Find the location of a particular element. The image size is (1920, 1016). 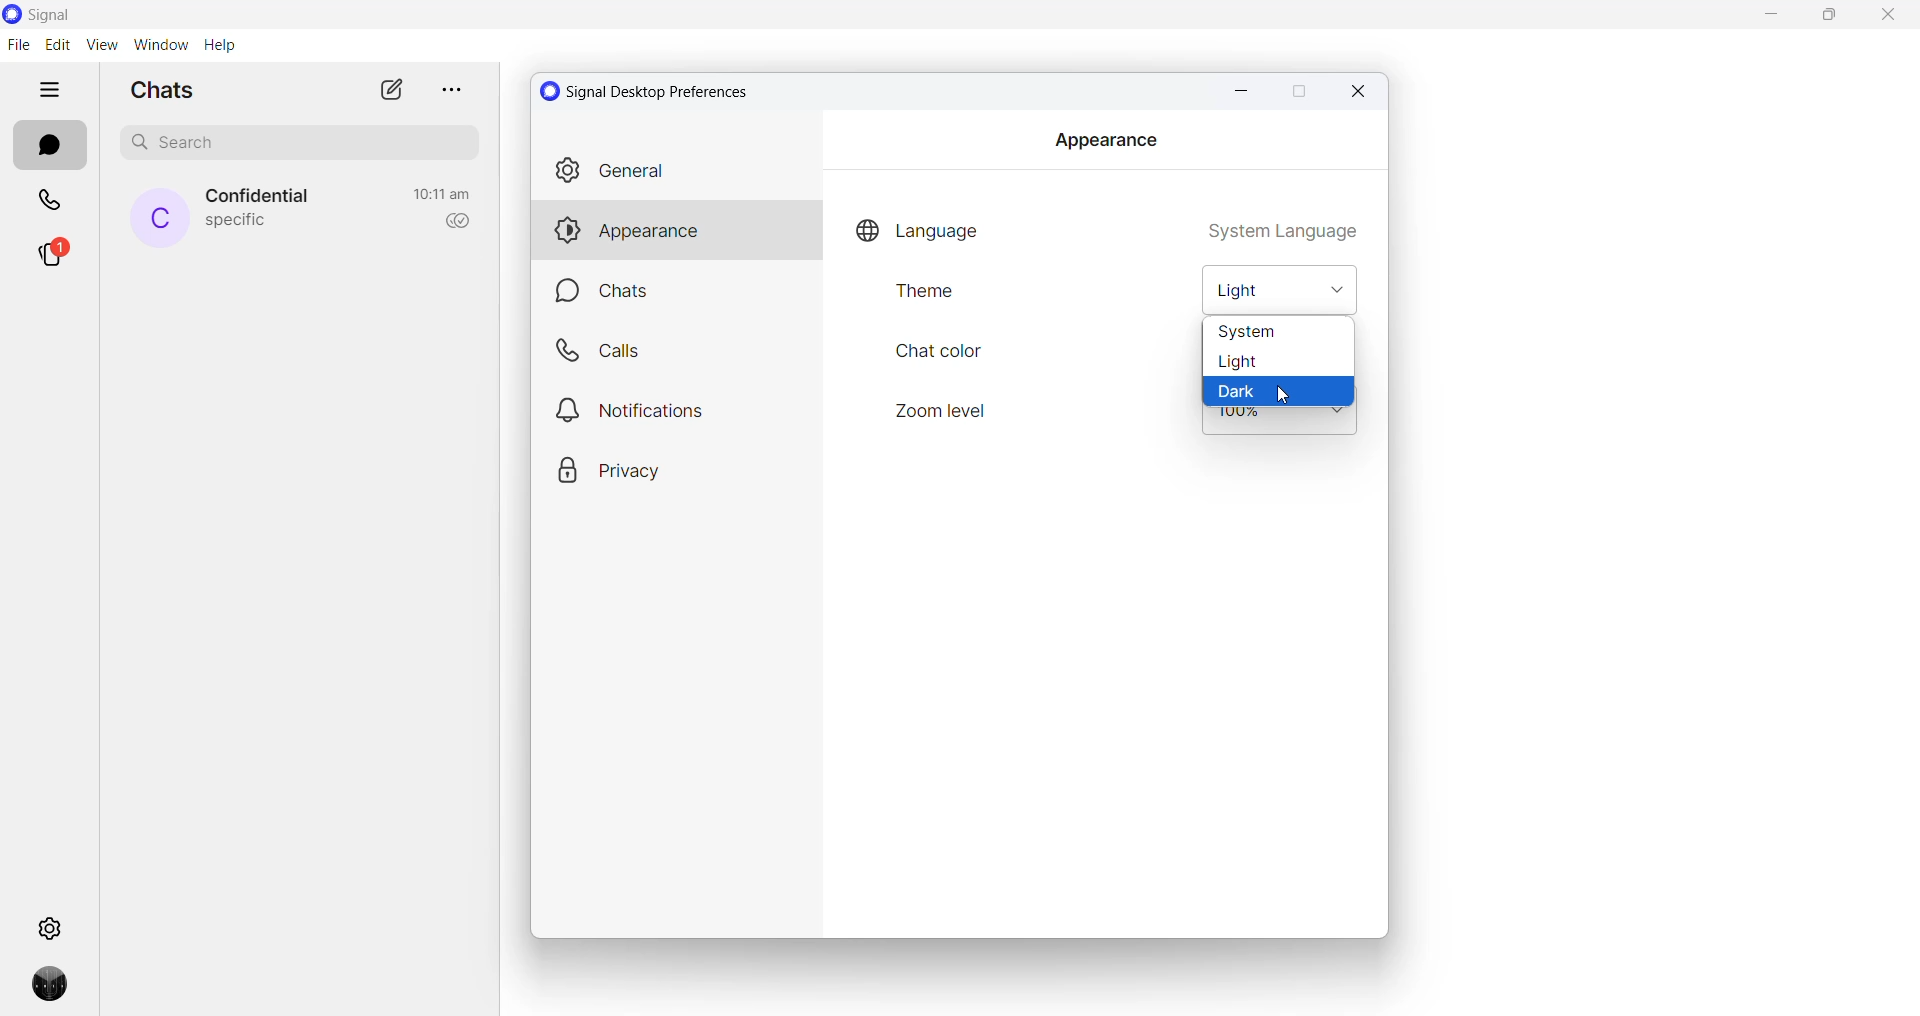

settings is located at coordinates (53, 926).